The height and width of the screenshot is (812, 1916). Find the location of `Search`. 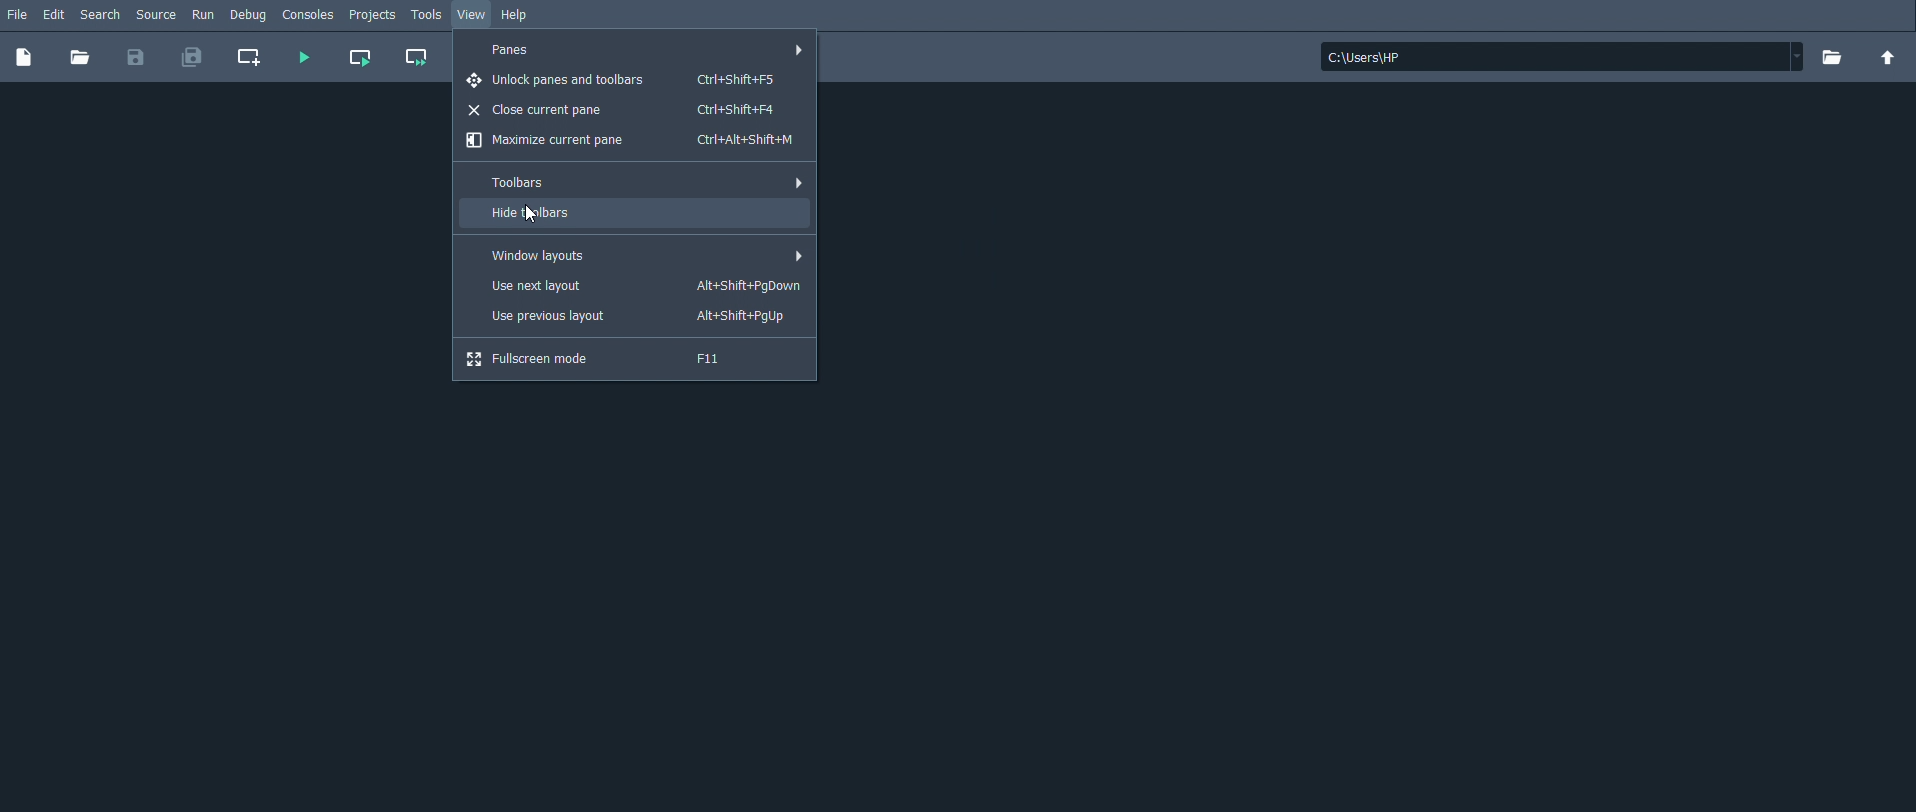

Search is located at coordinates (105, 16).